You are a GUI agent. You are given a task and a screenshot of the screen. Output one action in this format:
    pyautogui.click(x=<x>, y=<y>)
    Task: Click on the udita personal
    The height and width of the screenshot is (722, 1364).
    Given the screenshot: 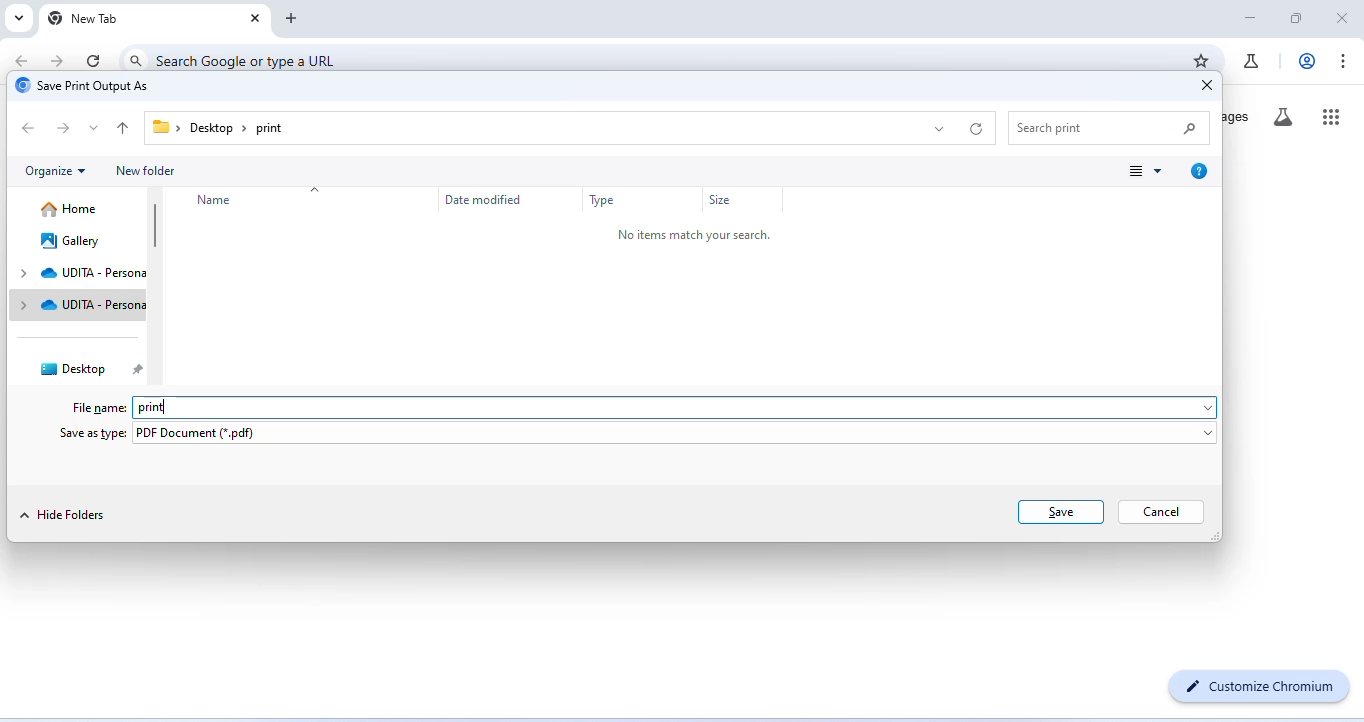 What is the action you would take?
    pyautogui.click(x=93, y=306)
    